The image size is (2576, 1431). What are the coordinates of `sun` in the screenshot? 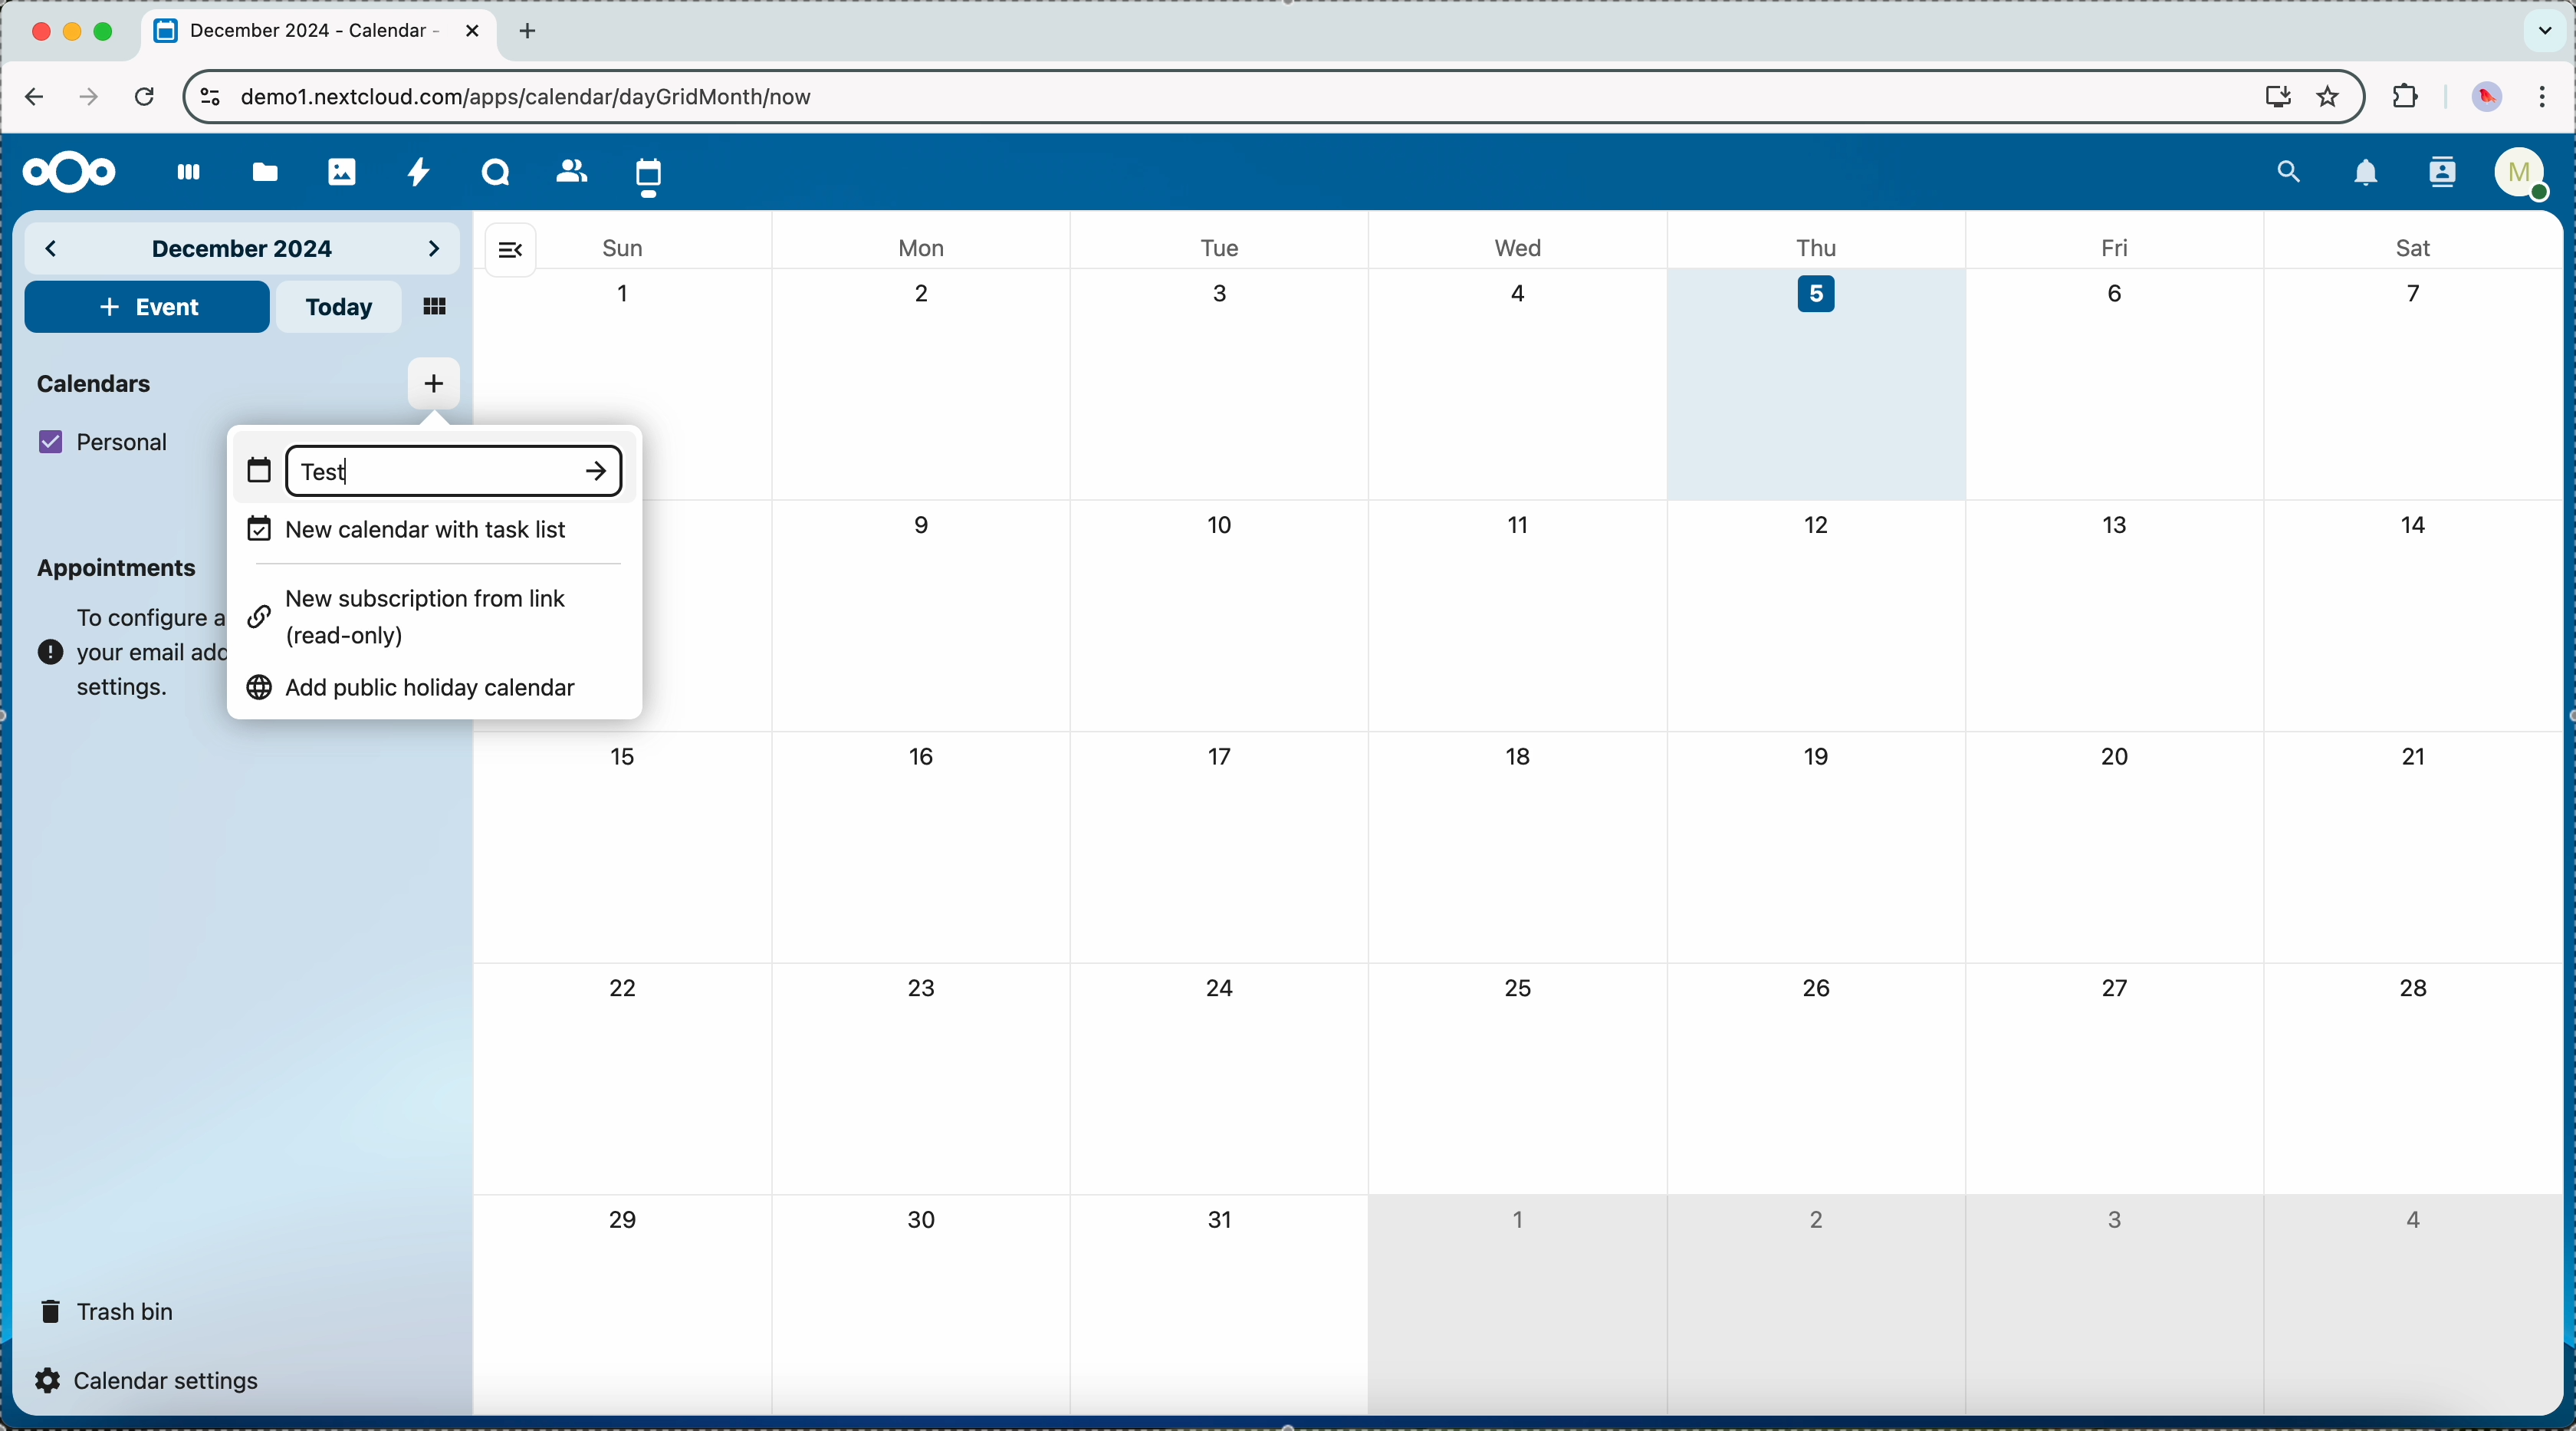 It's located at (621, 248).